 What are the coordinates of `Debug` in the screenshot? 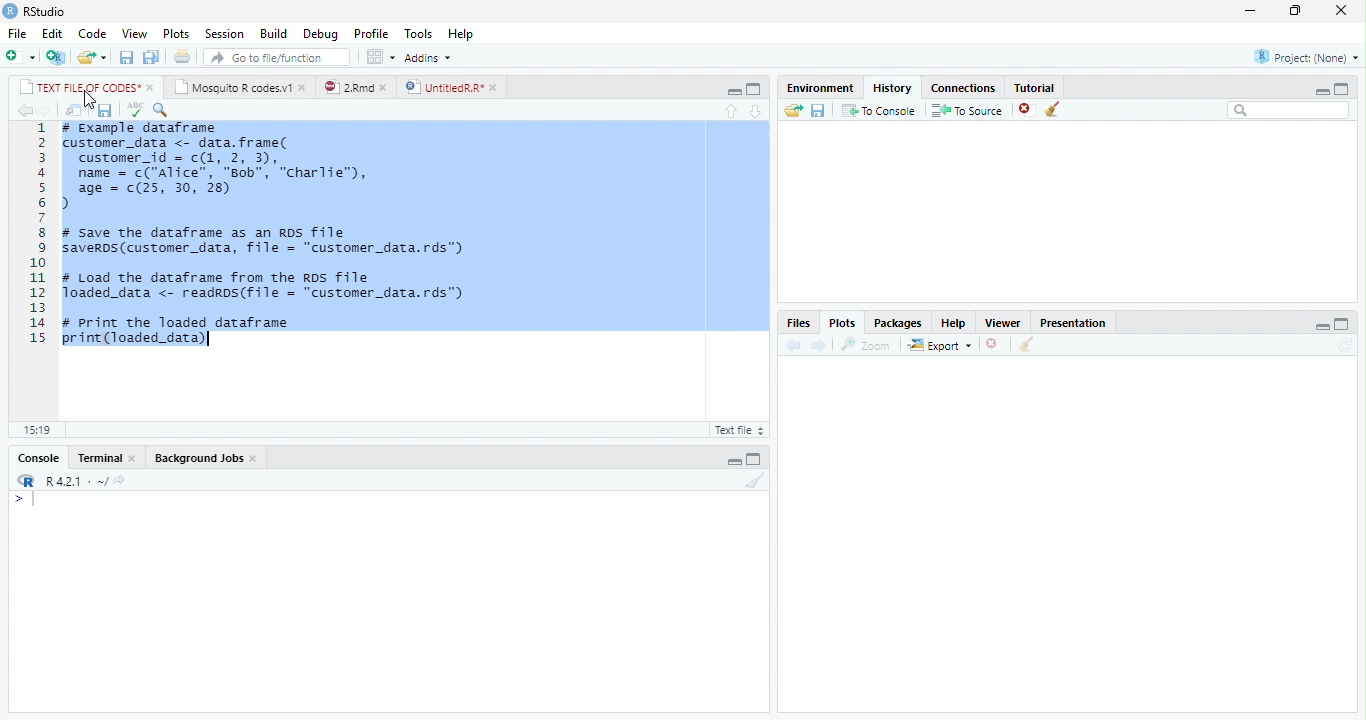 It's located at (321, 34).